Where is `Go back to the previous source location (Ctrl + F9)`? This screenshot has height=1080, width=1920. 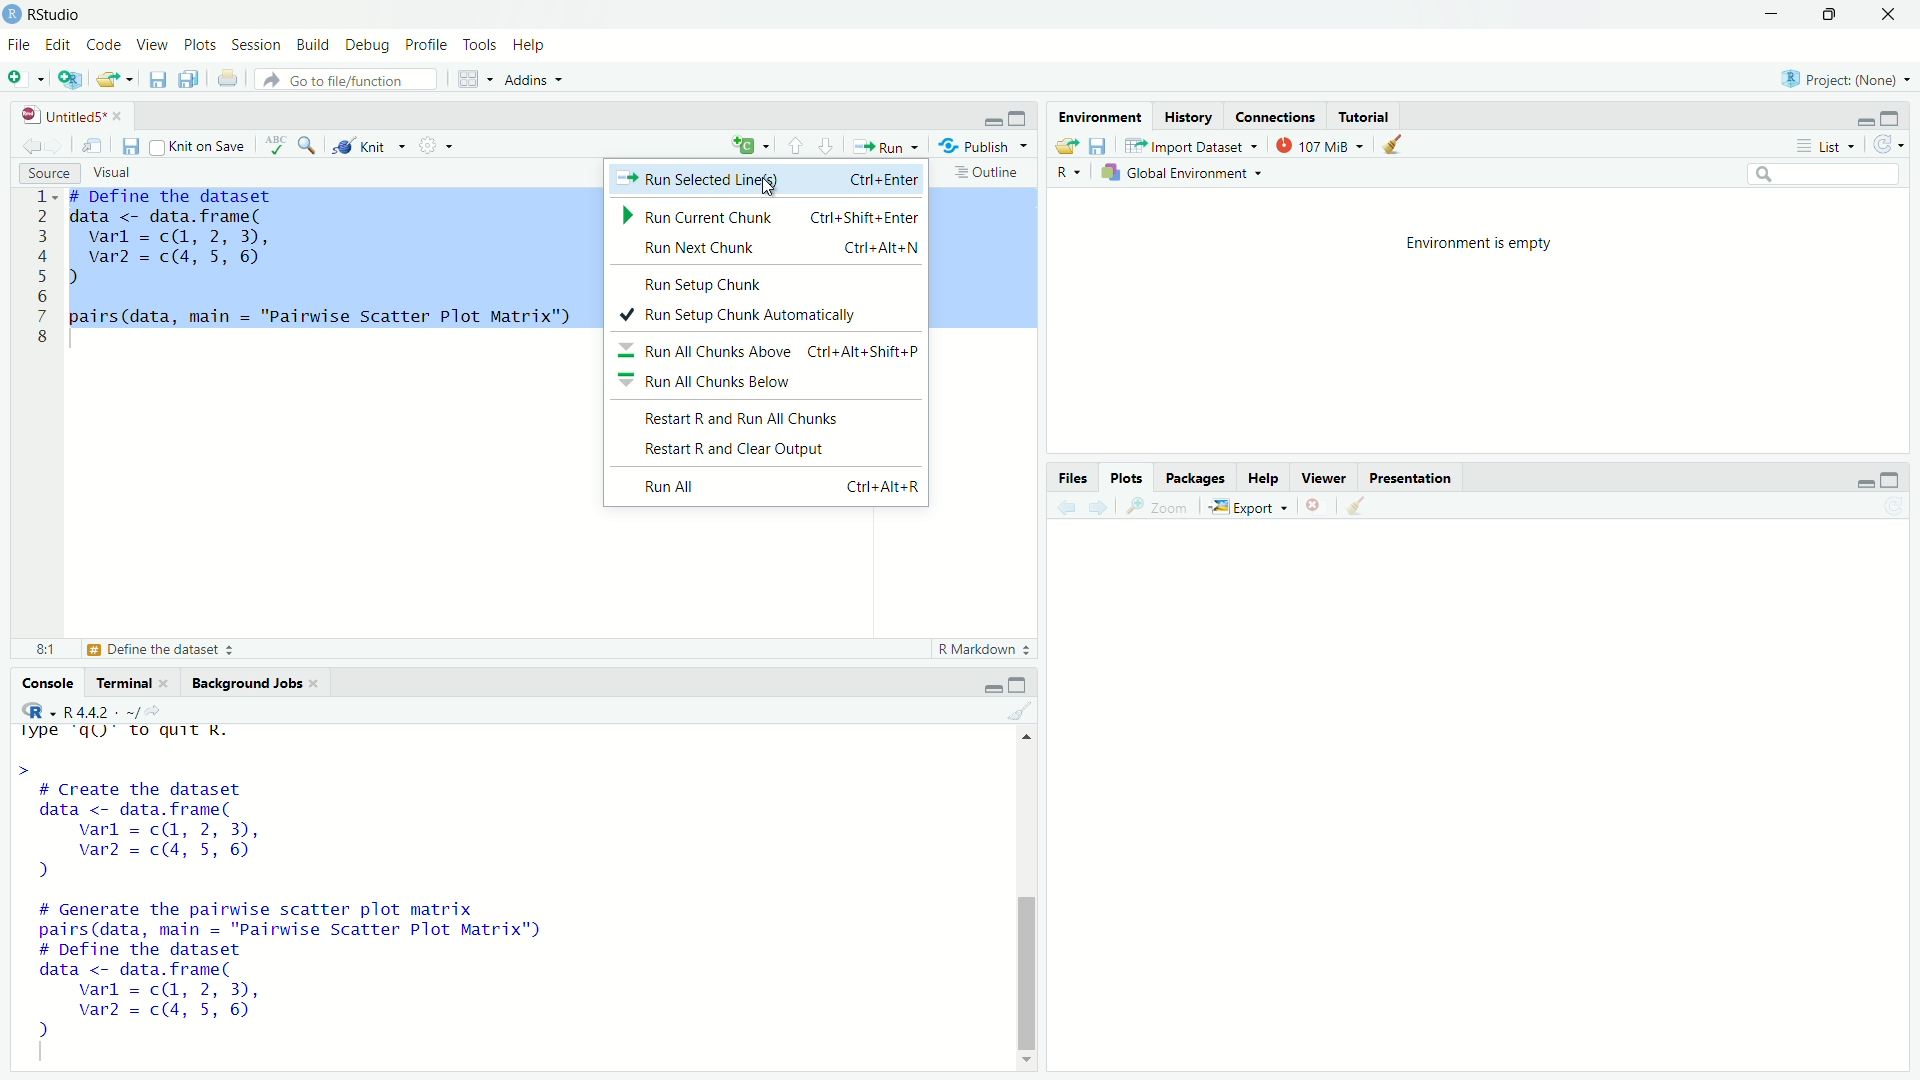 Go back to the previous source location (Ctrl + F9) is located at coordinates (1062, 505).